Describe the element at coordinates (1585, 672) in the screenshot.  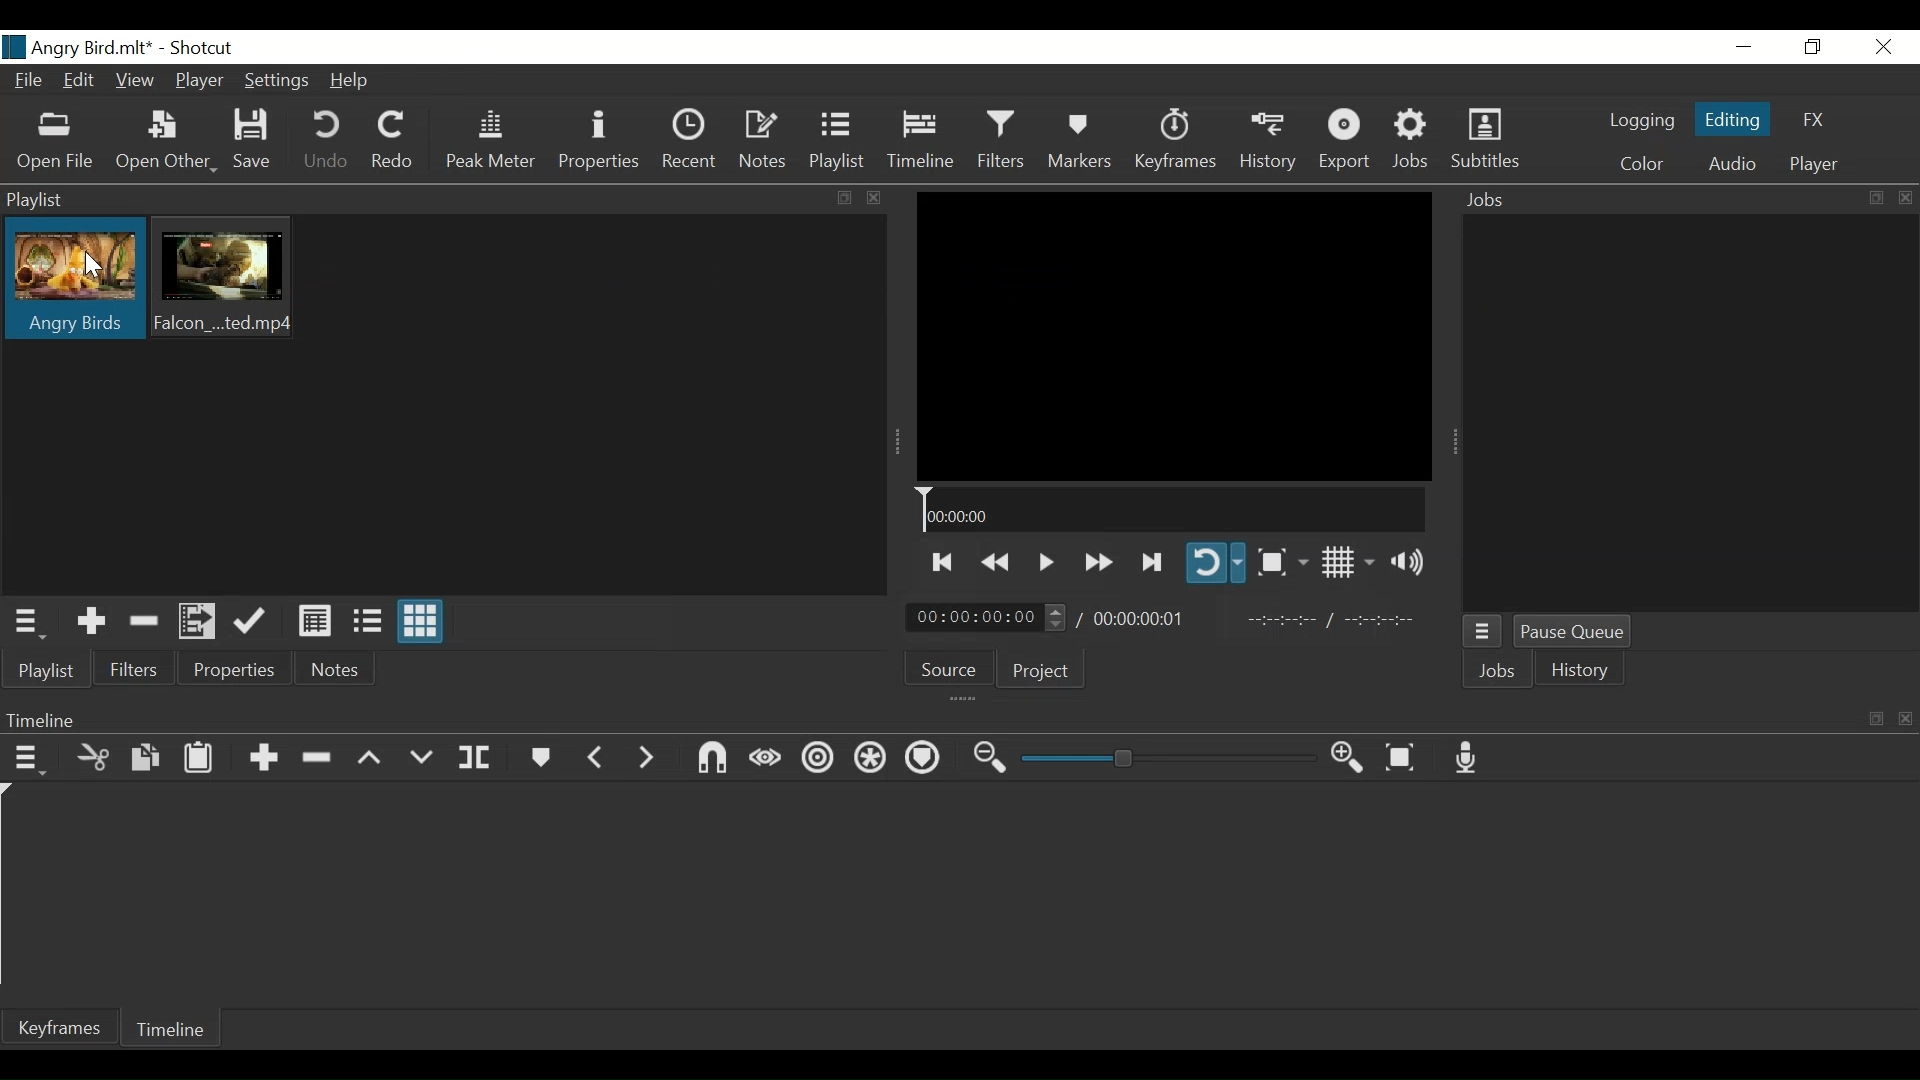
I see `History` at that location.